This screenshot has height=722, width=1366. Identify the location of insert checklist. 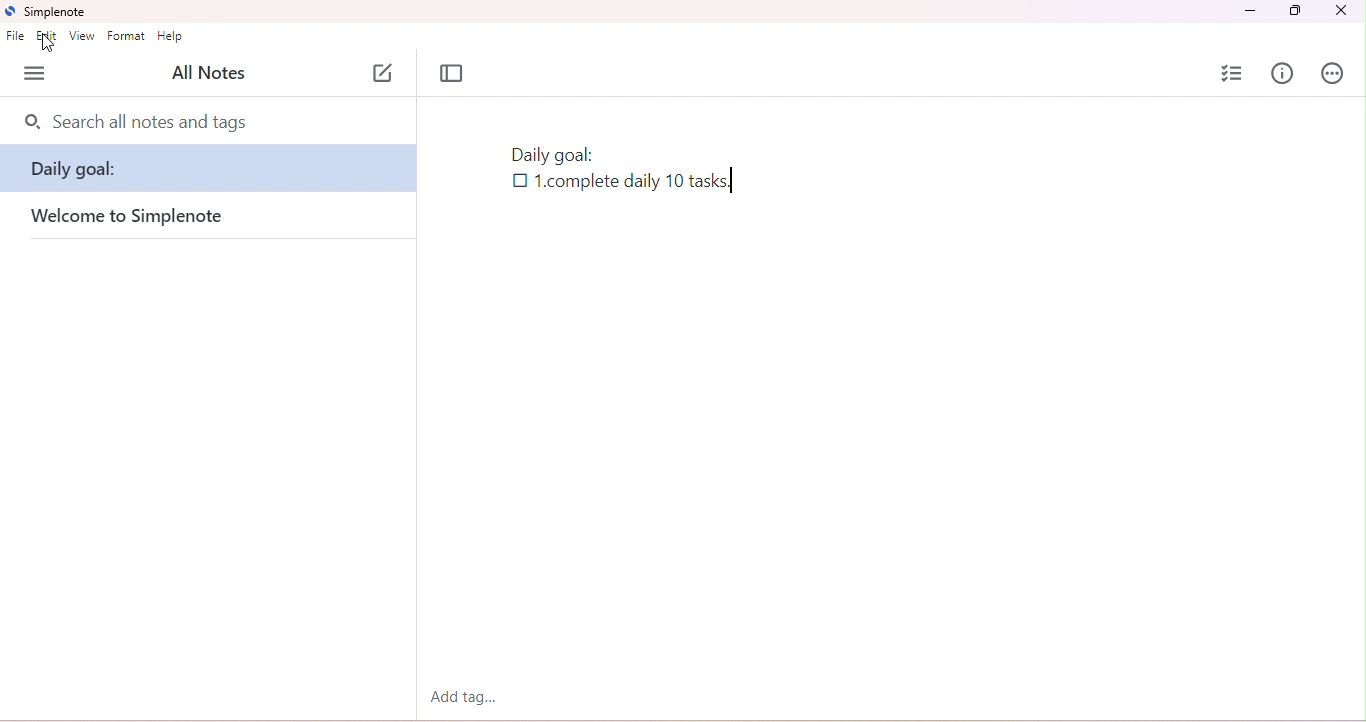
(1234, 72).